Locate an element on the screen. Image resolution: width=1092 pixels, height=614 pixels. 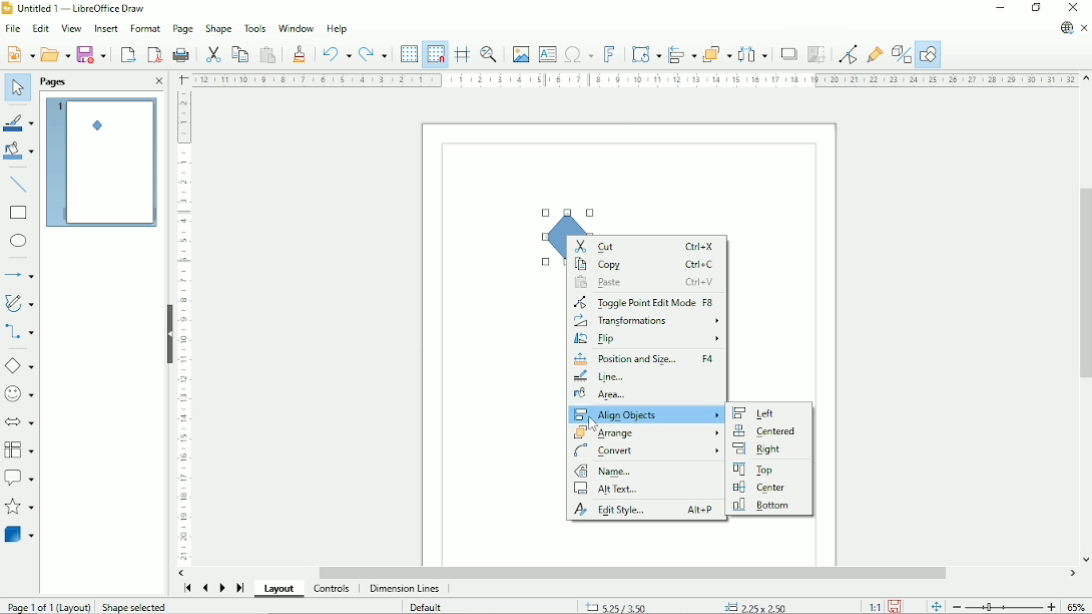
Fit page to current window is located at coordinates (936, 606).